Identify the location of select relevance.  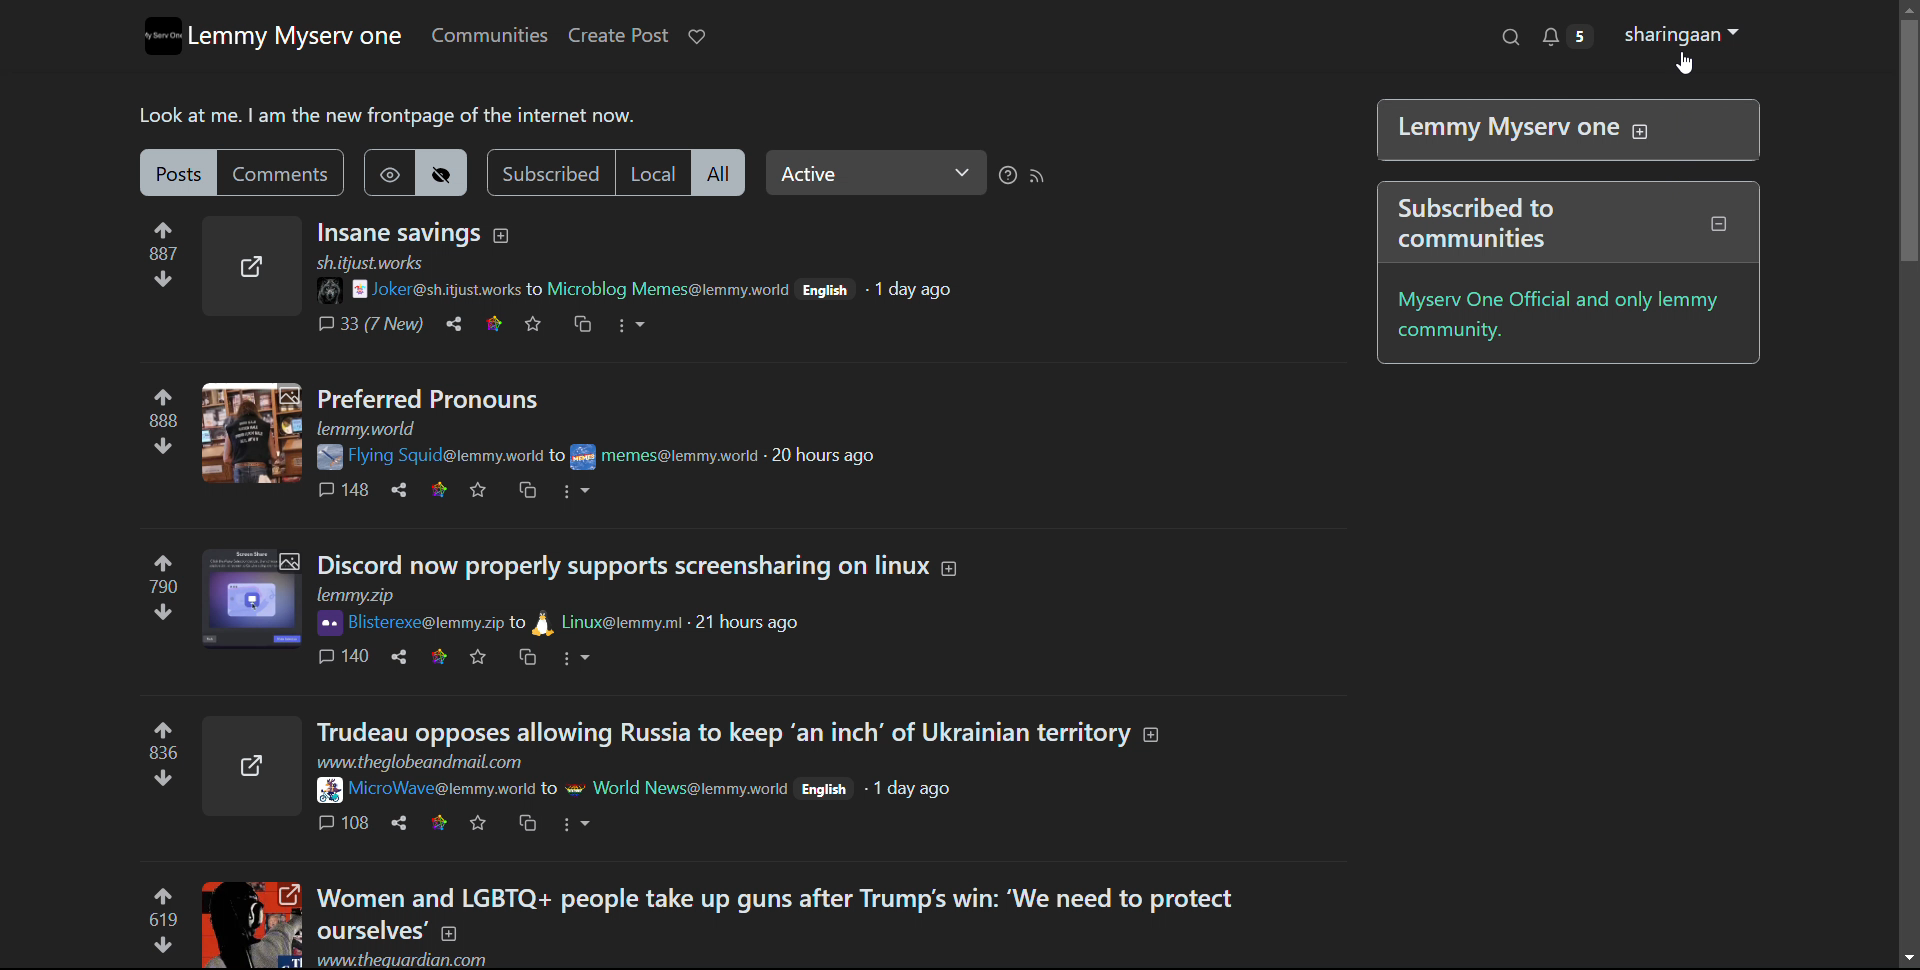
(876, 172).